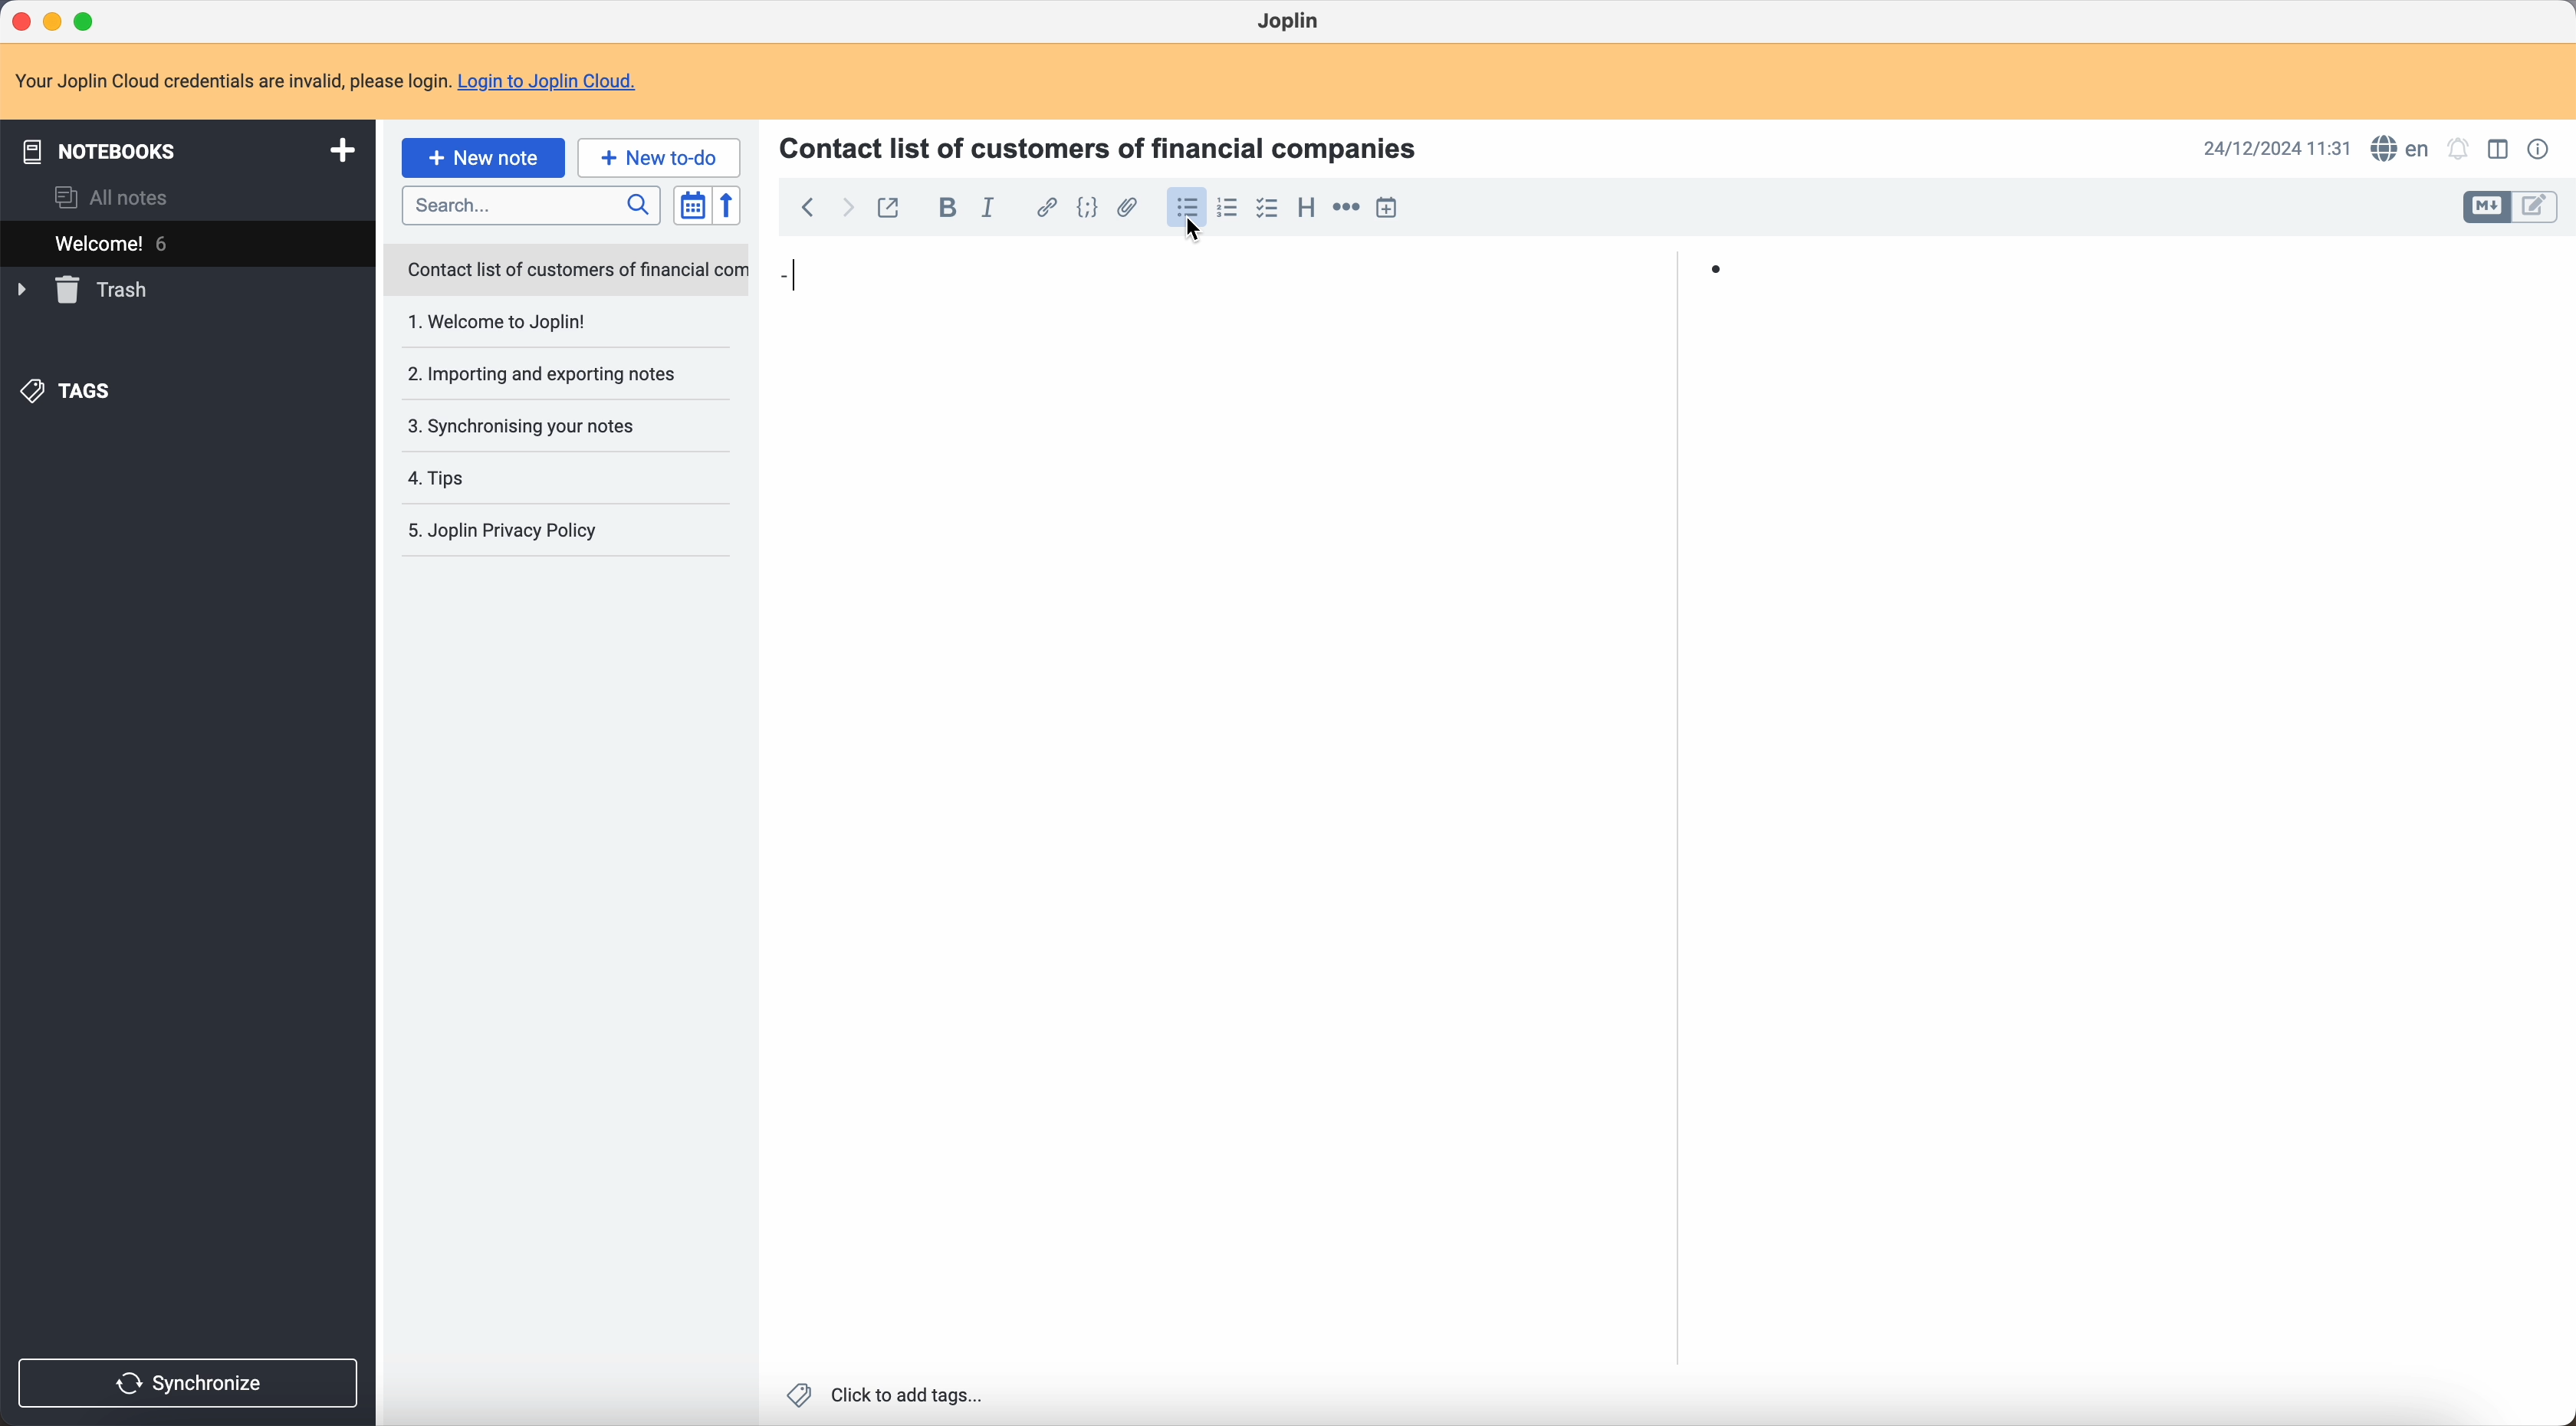 The width and height of the screenshot is (2576, 1426). What do you see at coordinates (325, 77) in the screenshot?
I see `note` at bounding box center [325, 77].